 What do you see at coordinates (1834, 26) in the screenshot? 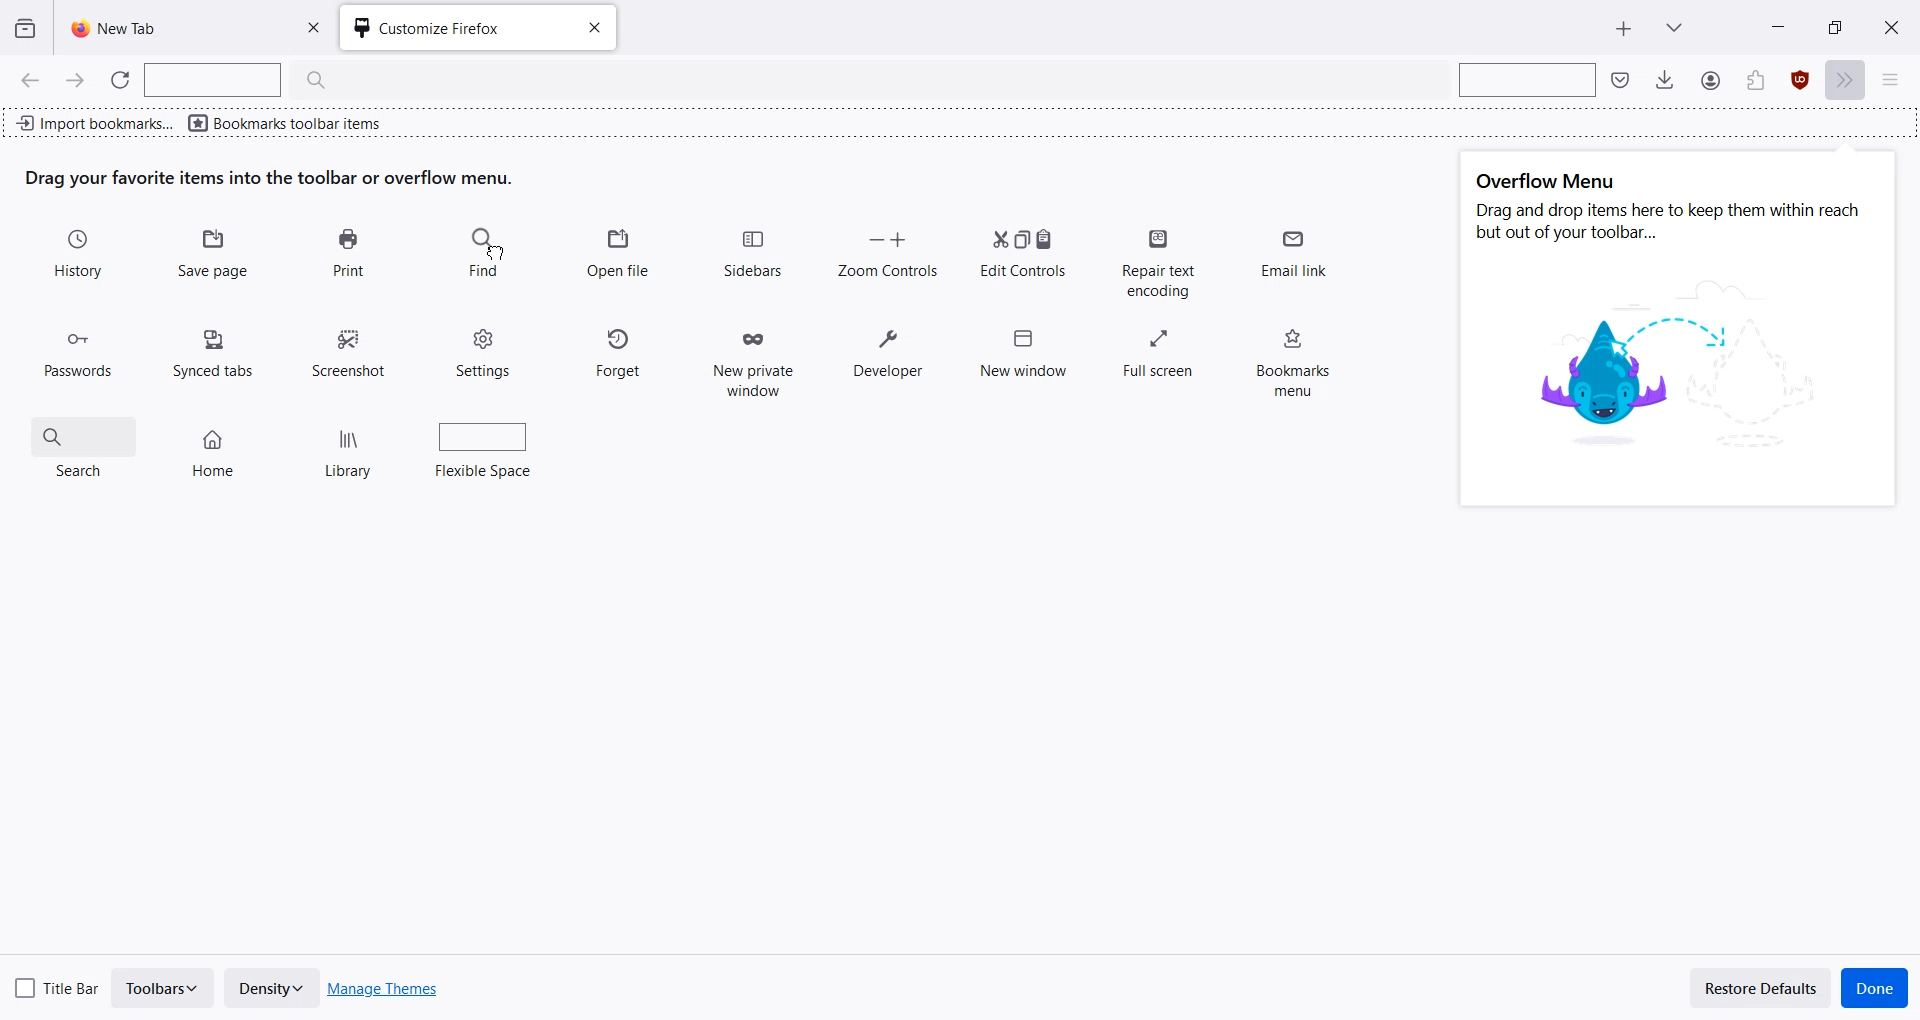
I see `Maximize` at bounding box center [1834, 26].